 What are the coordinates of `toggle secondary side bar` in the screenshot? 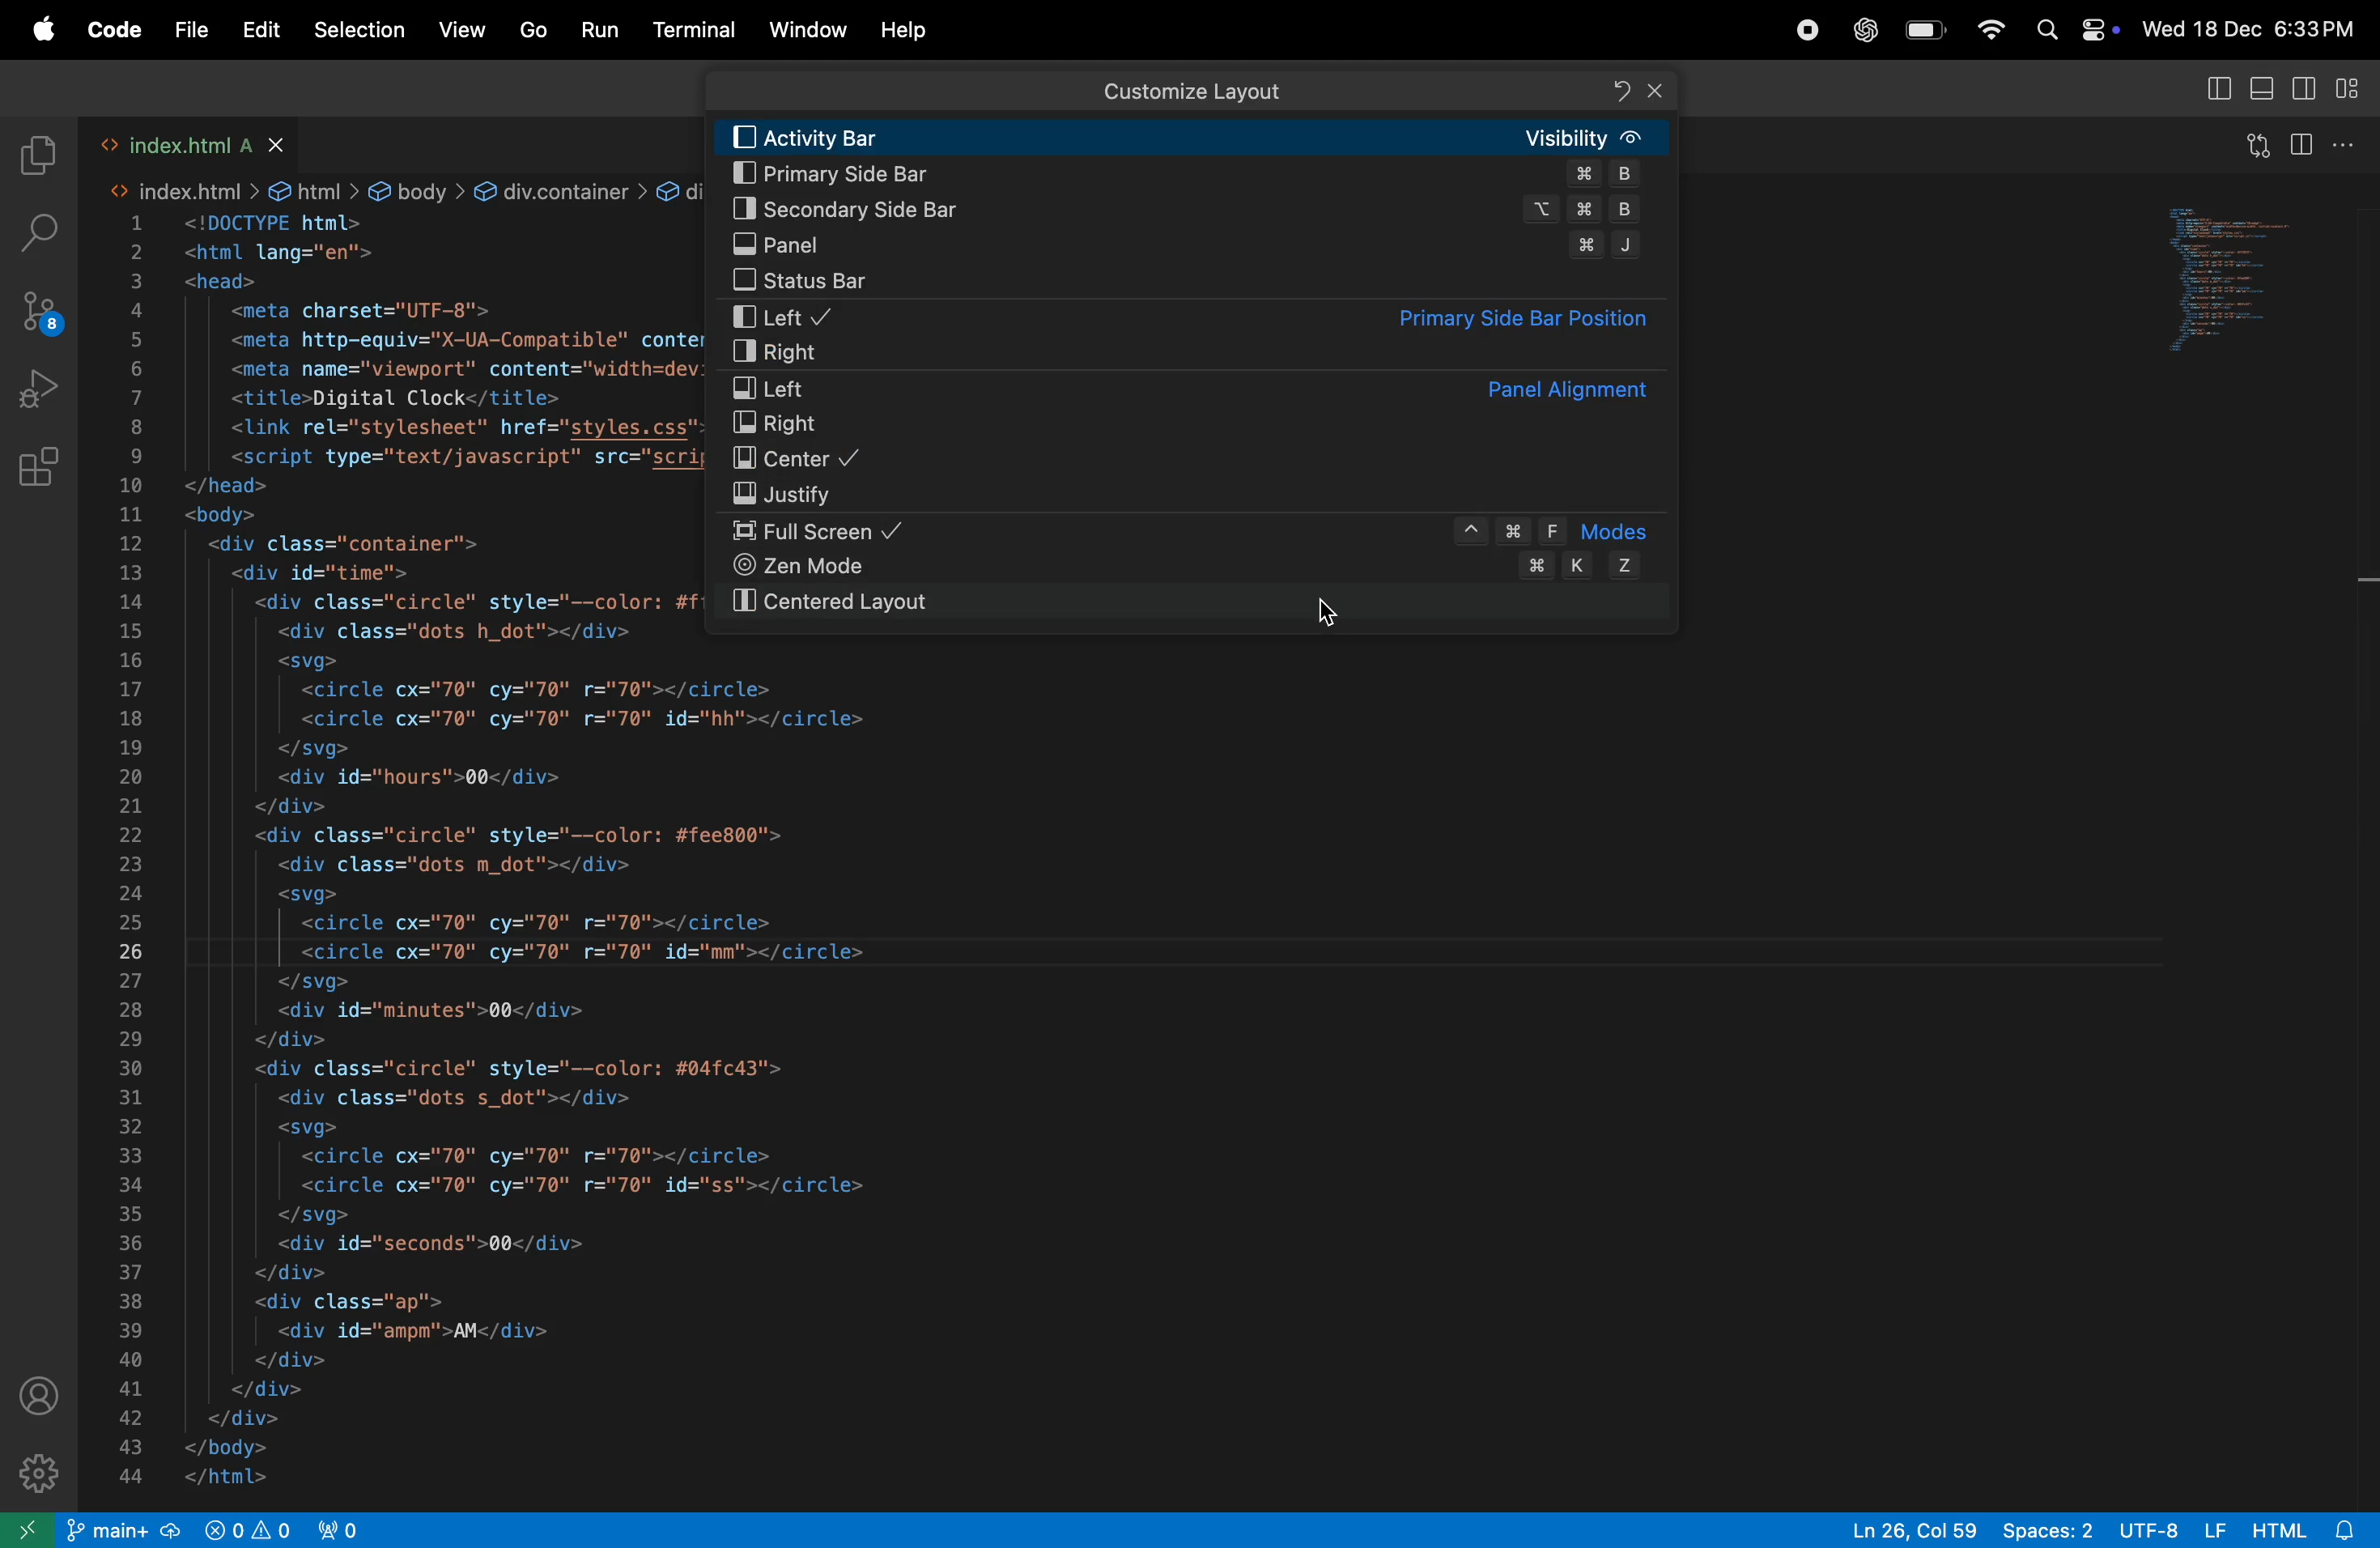 It's located at (2308, 91).